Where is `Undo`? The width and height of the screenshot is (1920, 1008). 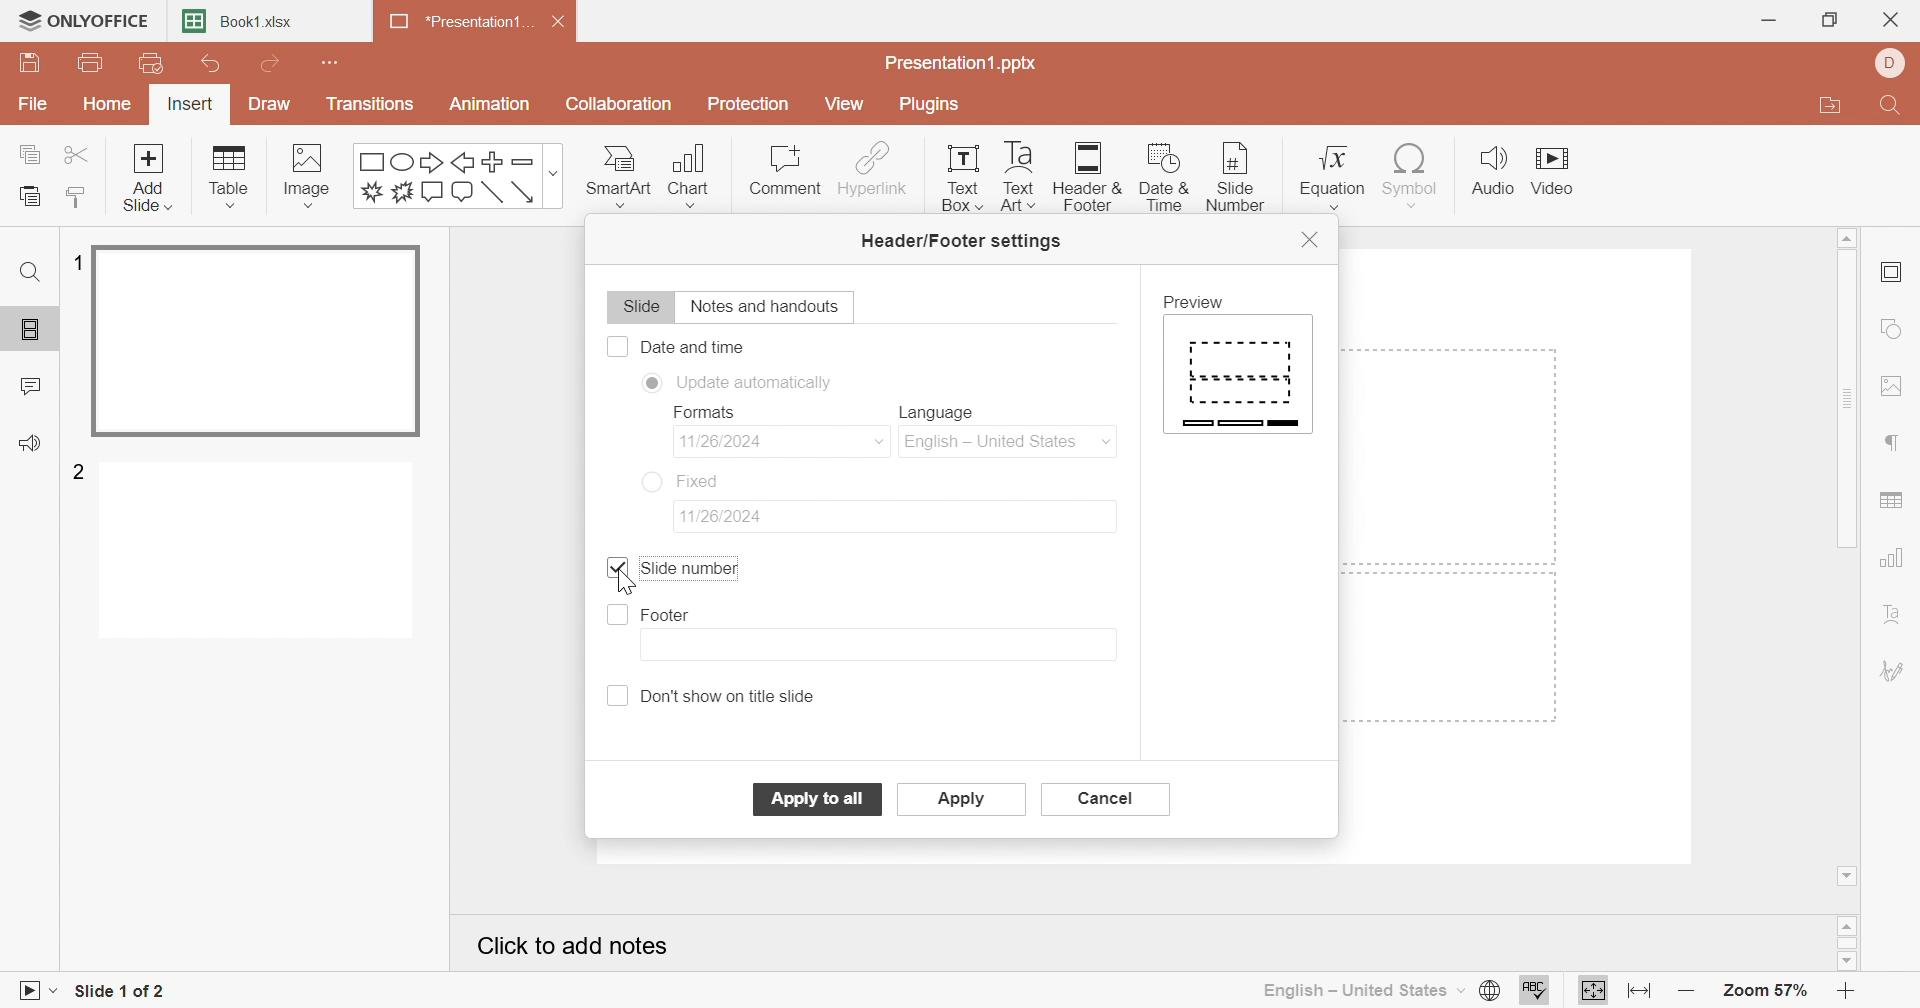
Undo is located at coordinates (211, 68).